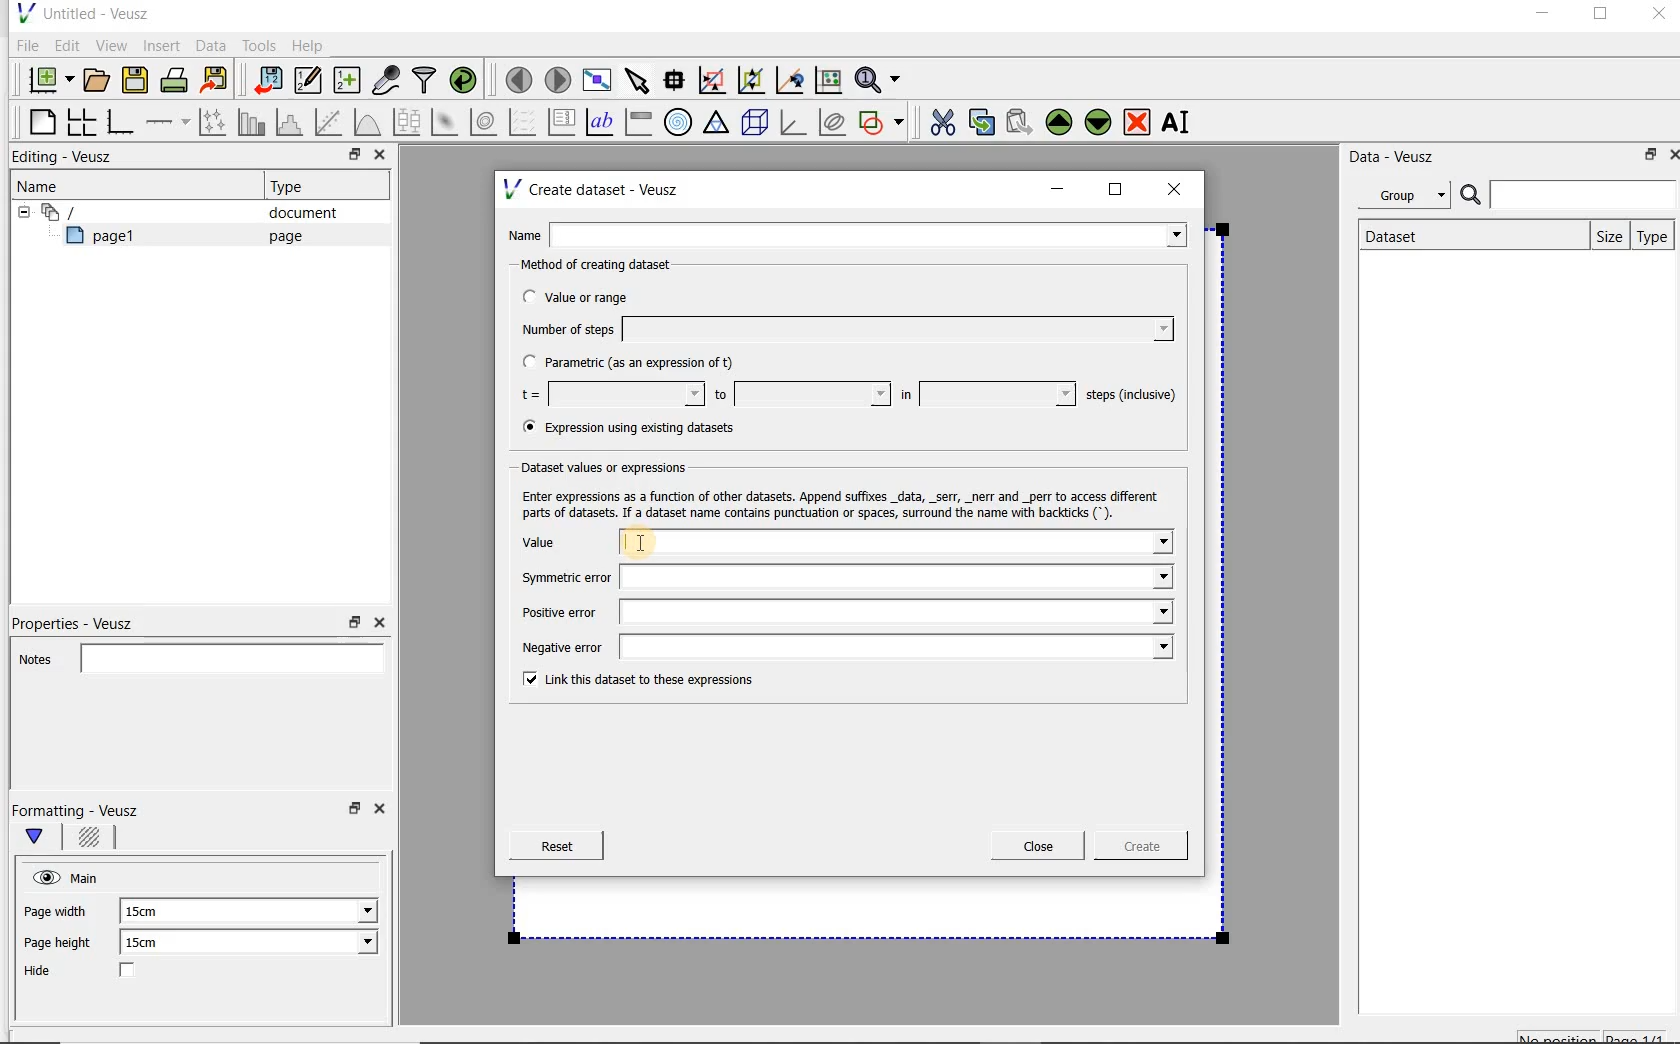 The width and height of the screenshot is (1680, 1044). Describe the element at coordinates (99, 78) in the screenshot. I see `open a document` at that location.